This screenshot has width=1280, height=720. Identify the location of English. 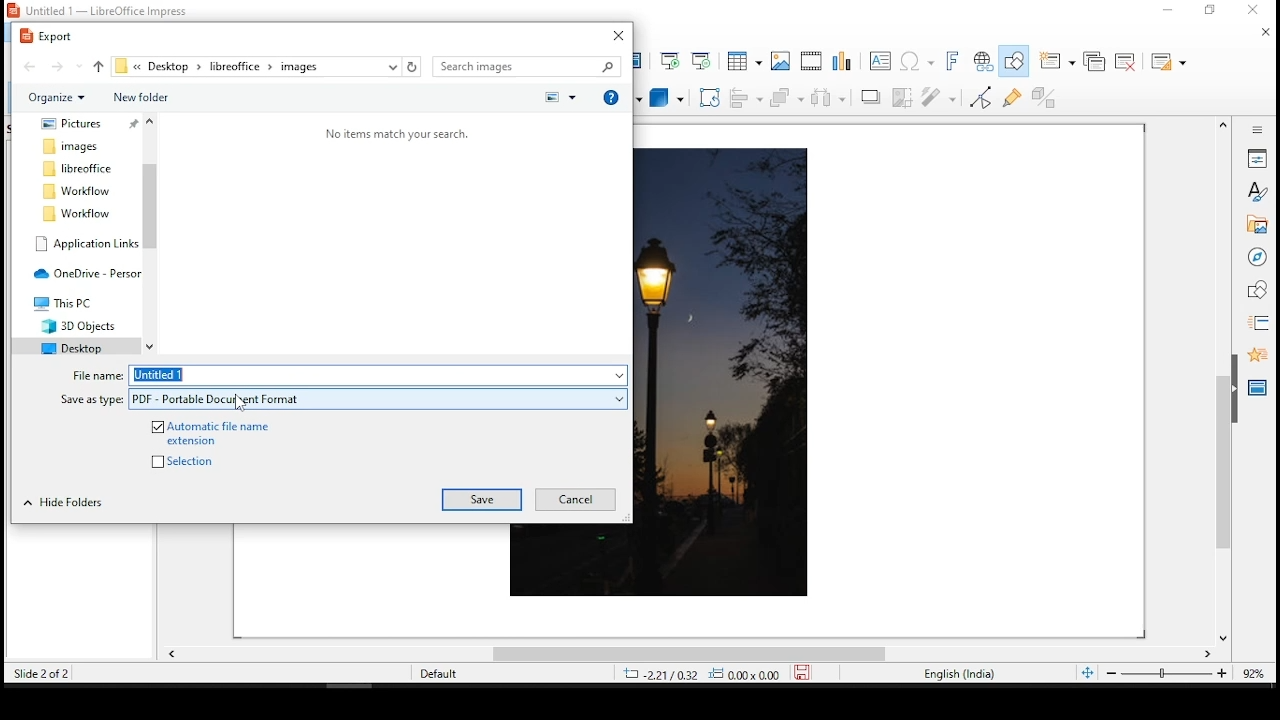
(958, 676).